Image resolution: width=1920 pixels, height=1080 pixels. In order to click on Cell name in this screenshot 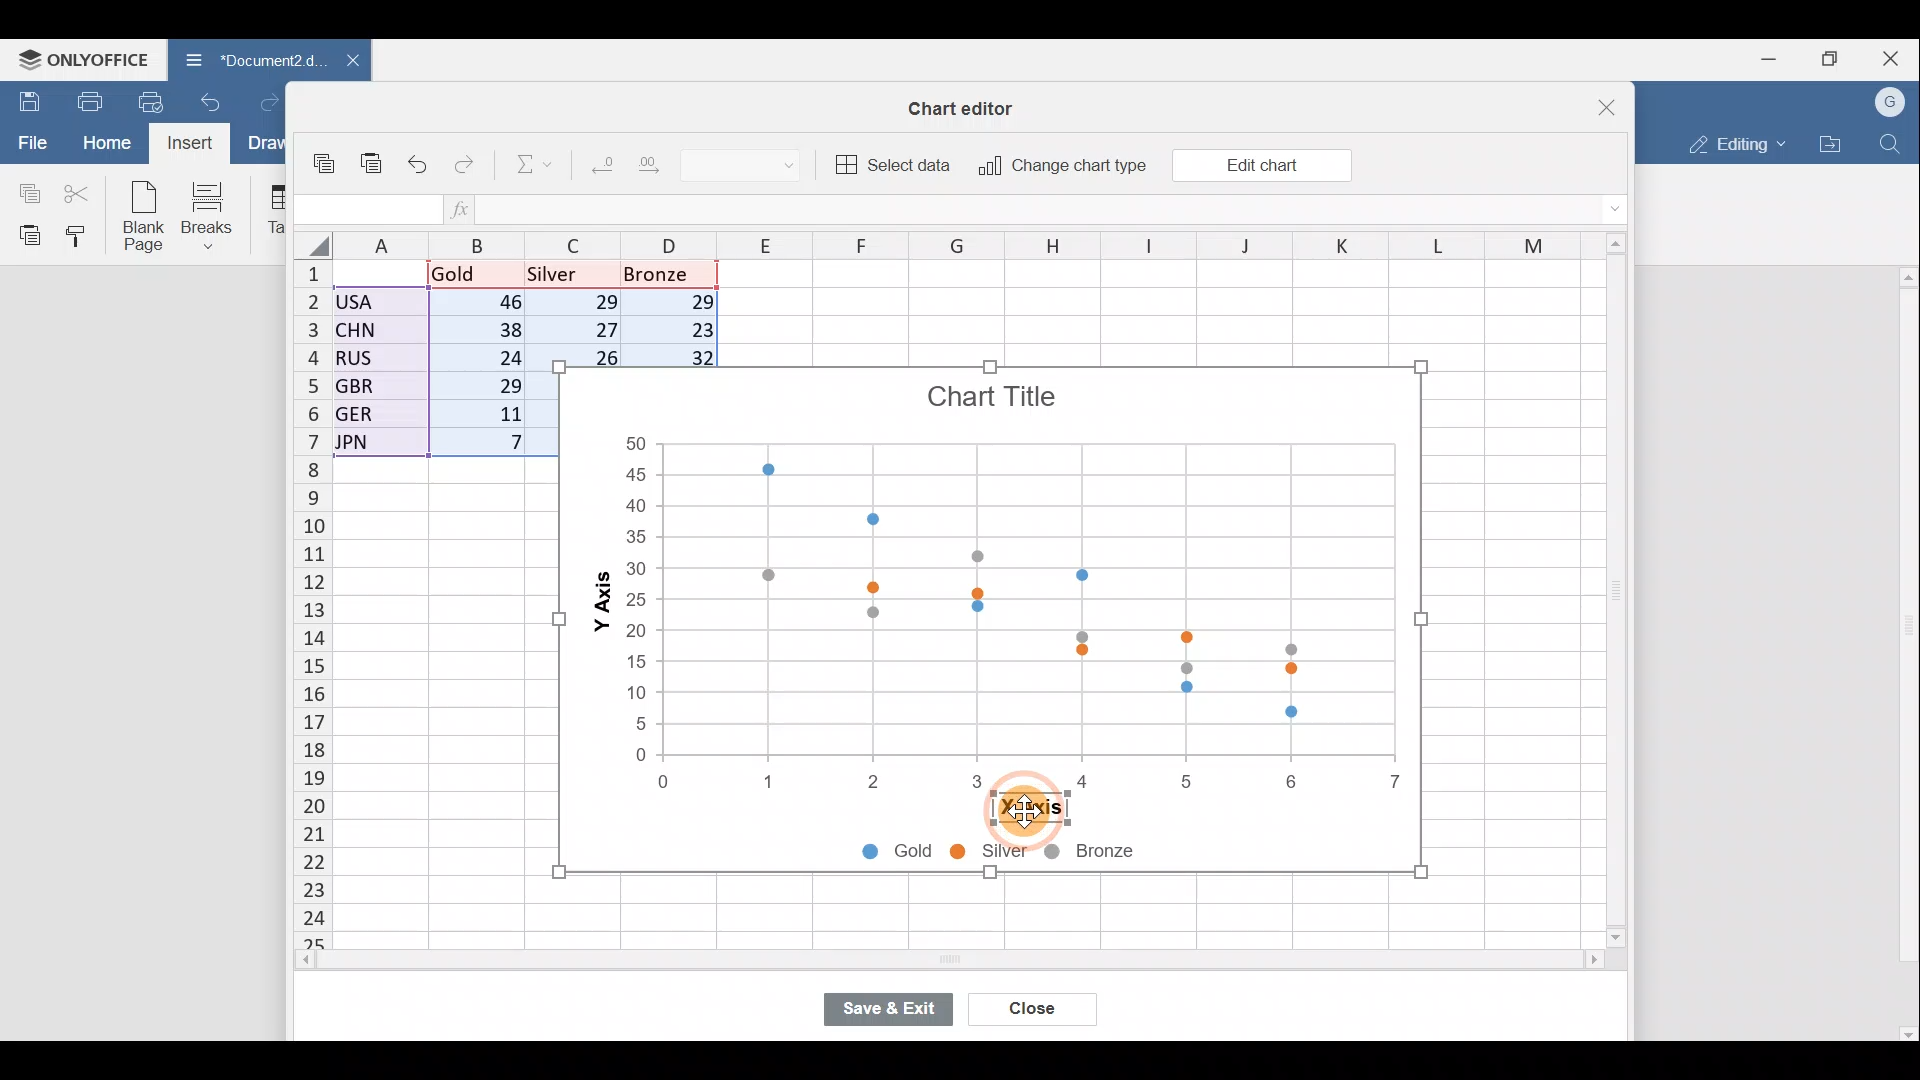, I will do `click(367, 204)`.